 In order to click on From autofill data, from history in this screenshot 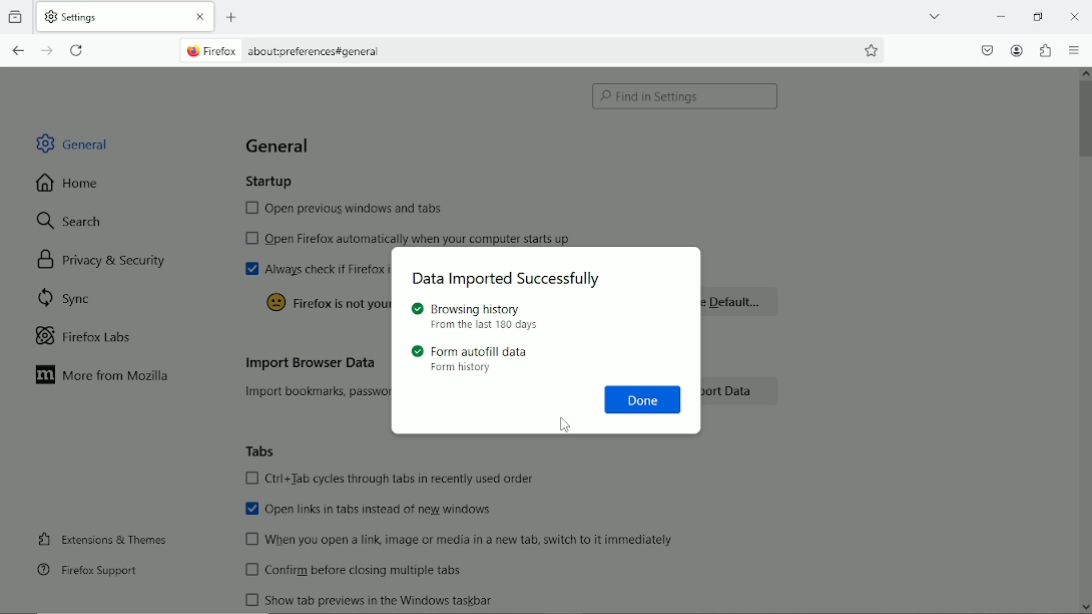, I will do `click(474, 359)`.